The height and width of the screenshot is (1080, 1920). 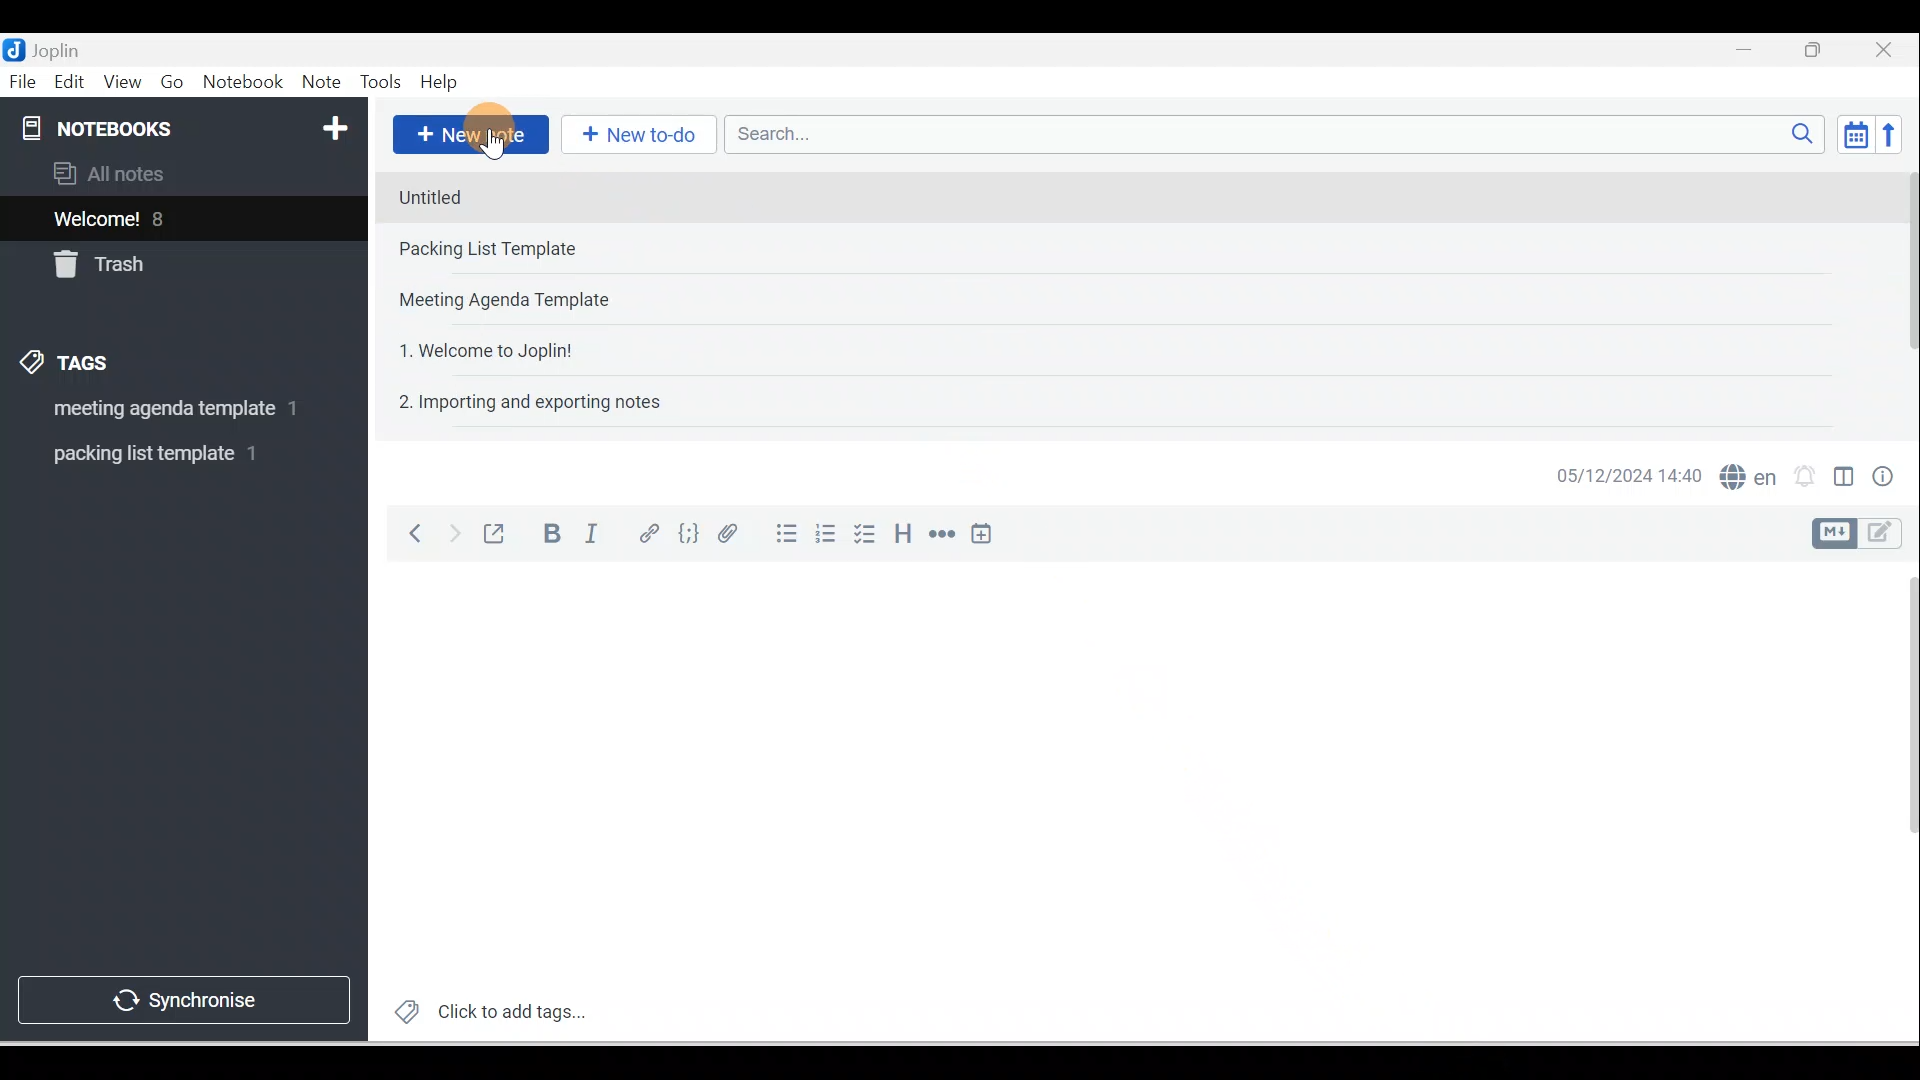 I want to click on Reverse sort, so click(x=1895, y=134).